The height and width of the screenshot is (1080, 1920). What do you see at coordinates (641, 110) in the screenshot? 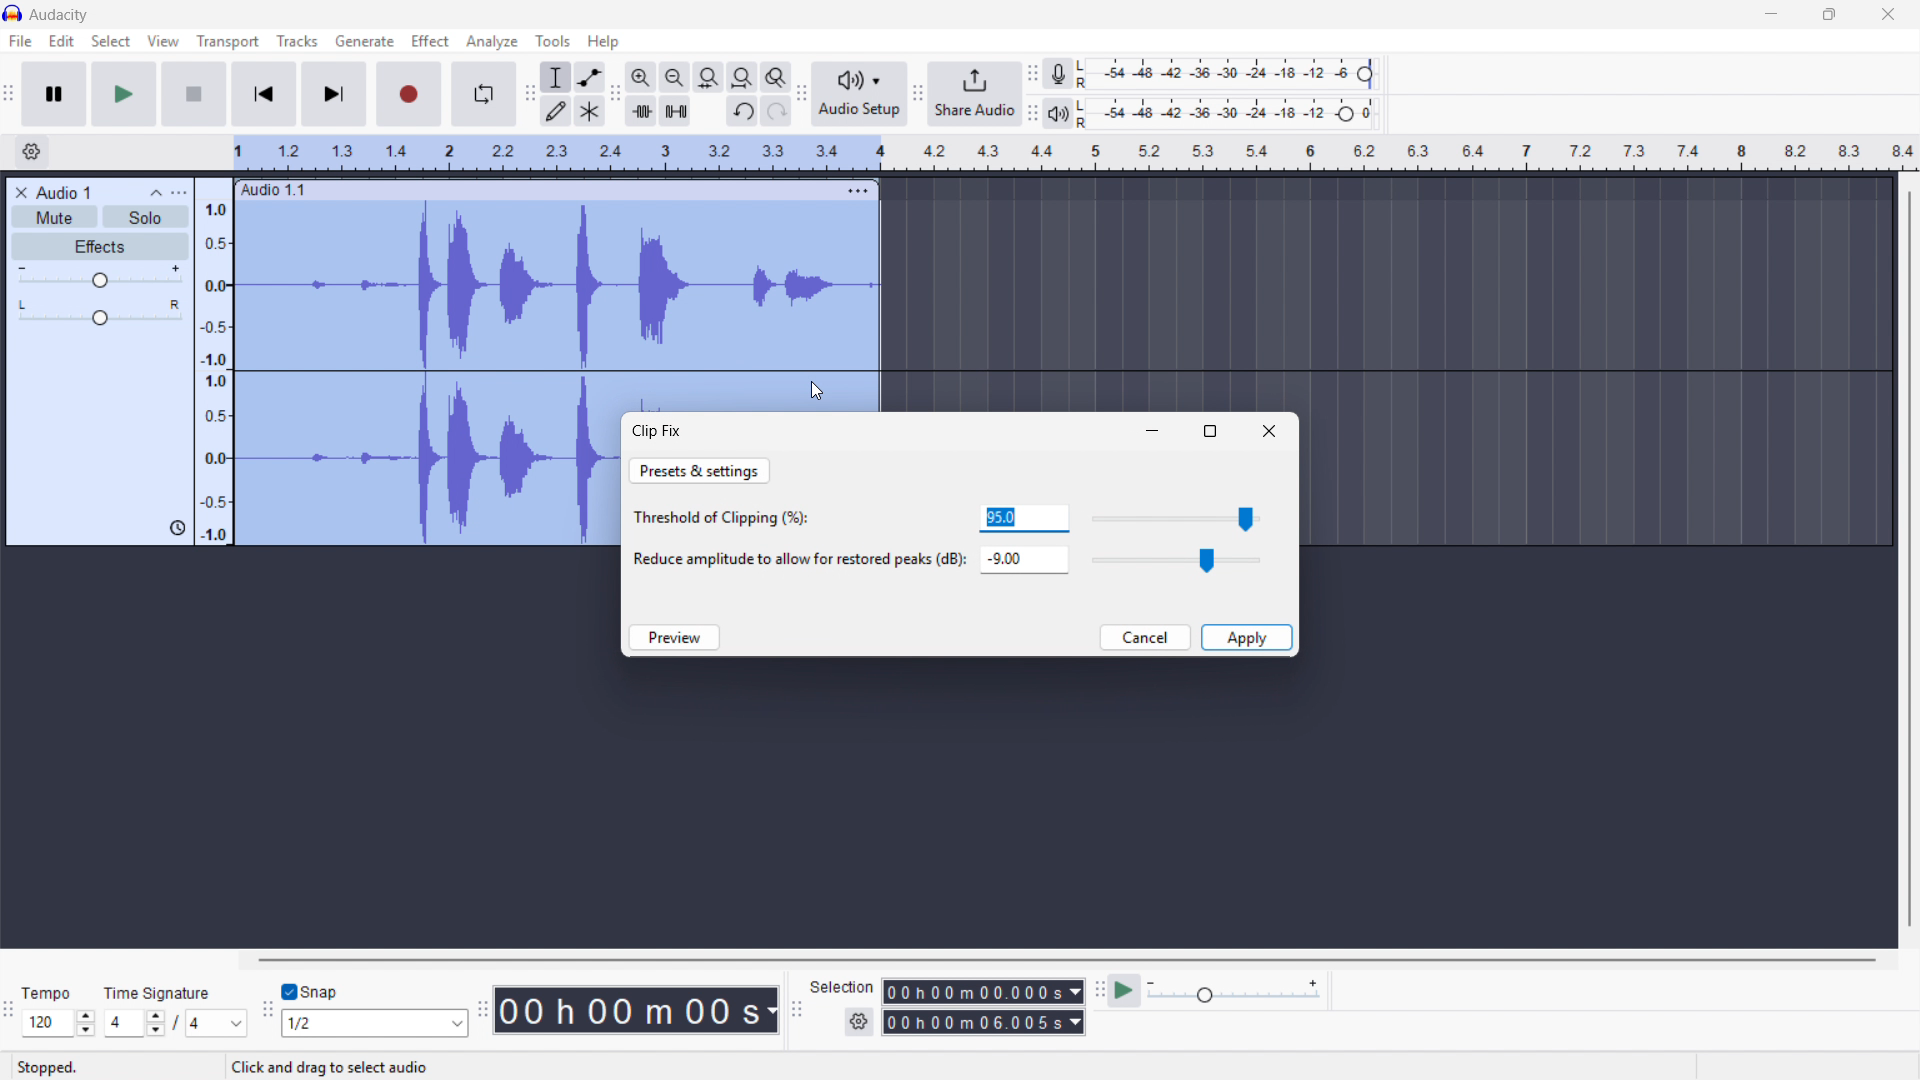
I see `Trim audio outside selection` at bounding box center [641, 110].